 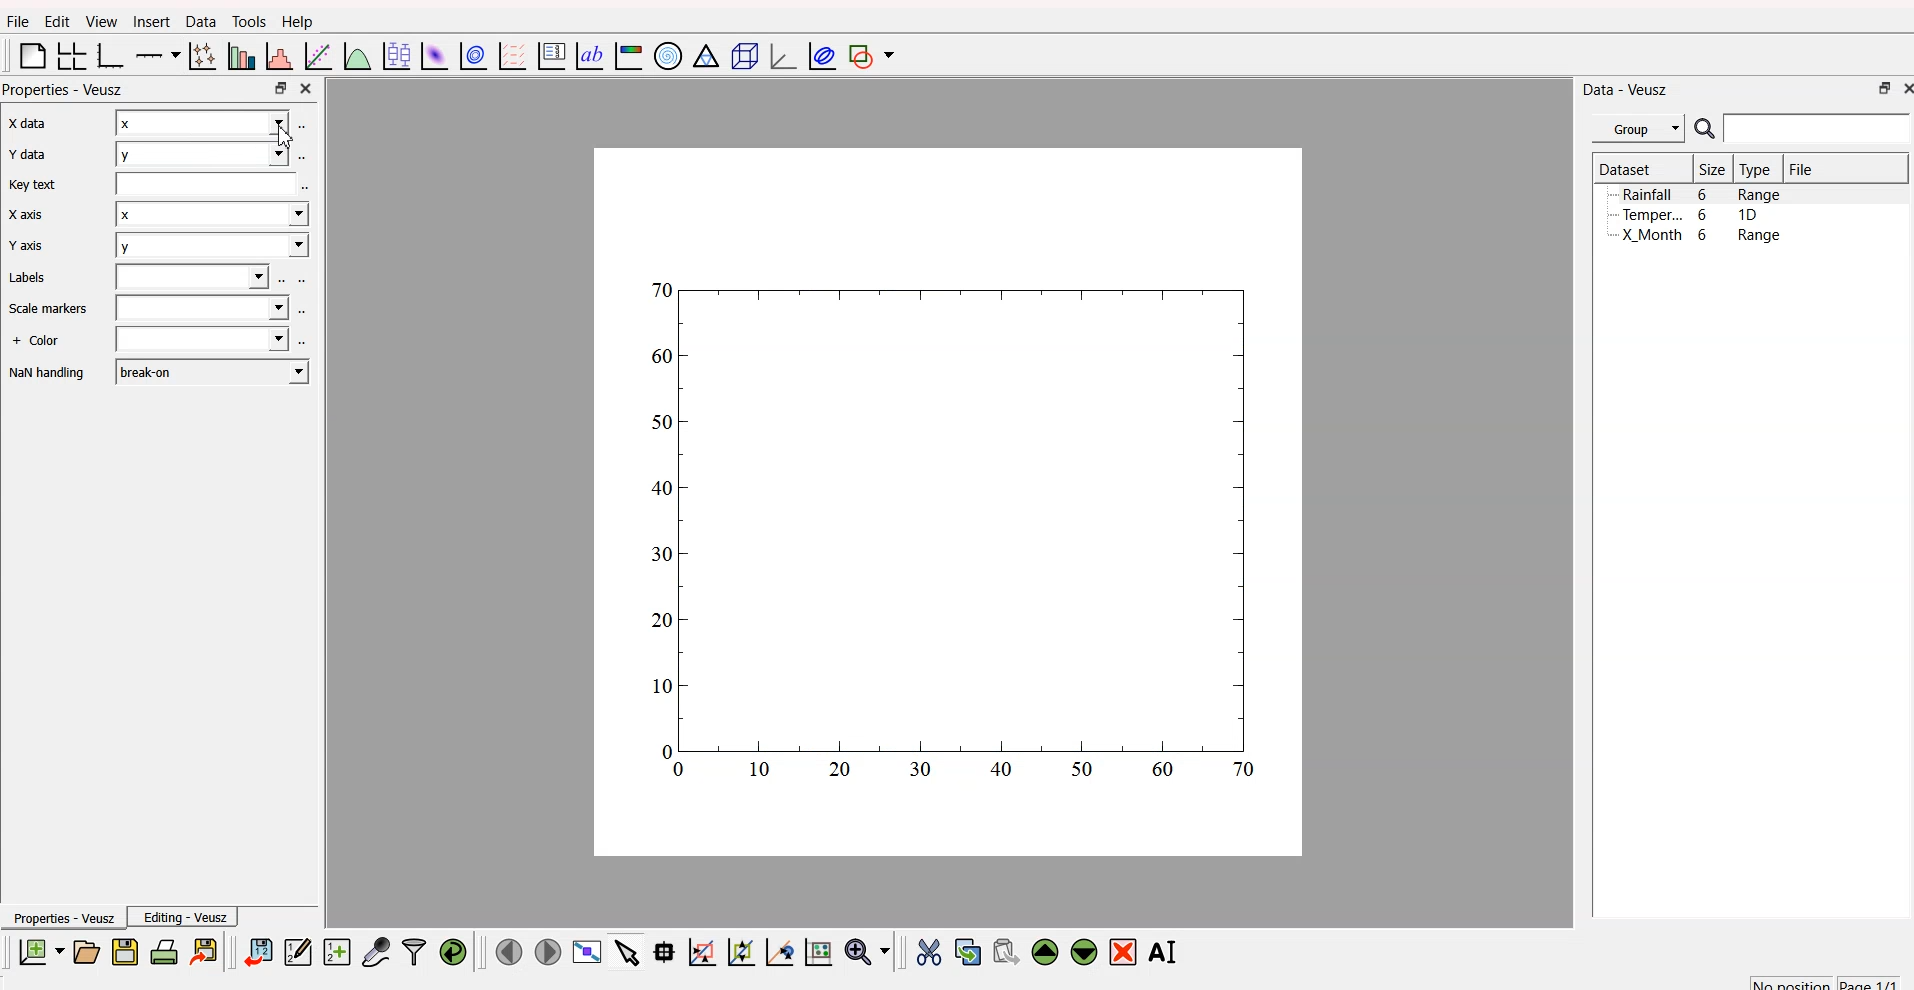 What do you see at coordinates (209, 245) in the screenshot?
I see `y` at bounding box center [209, 245].